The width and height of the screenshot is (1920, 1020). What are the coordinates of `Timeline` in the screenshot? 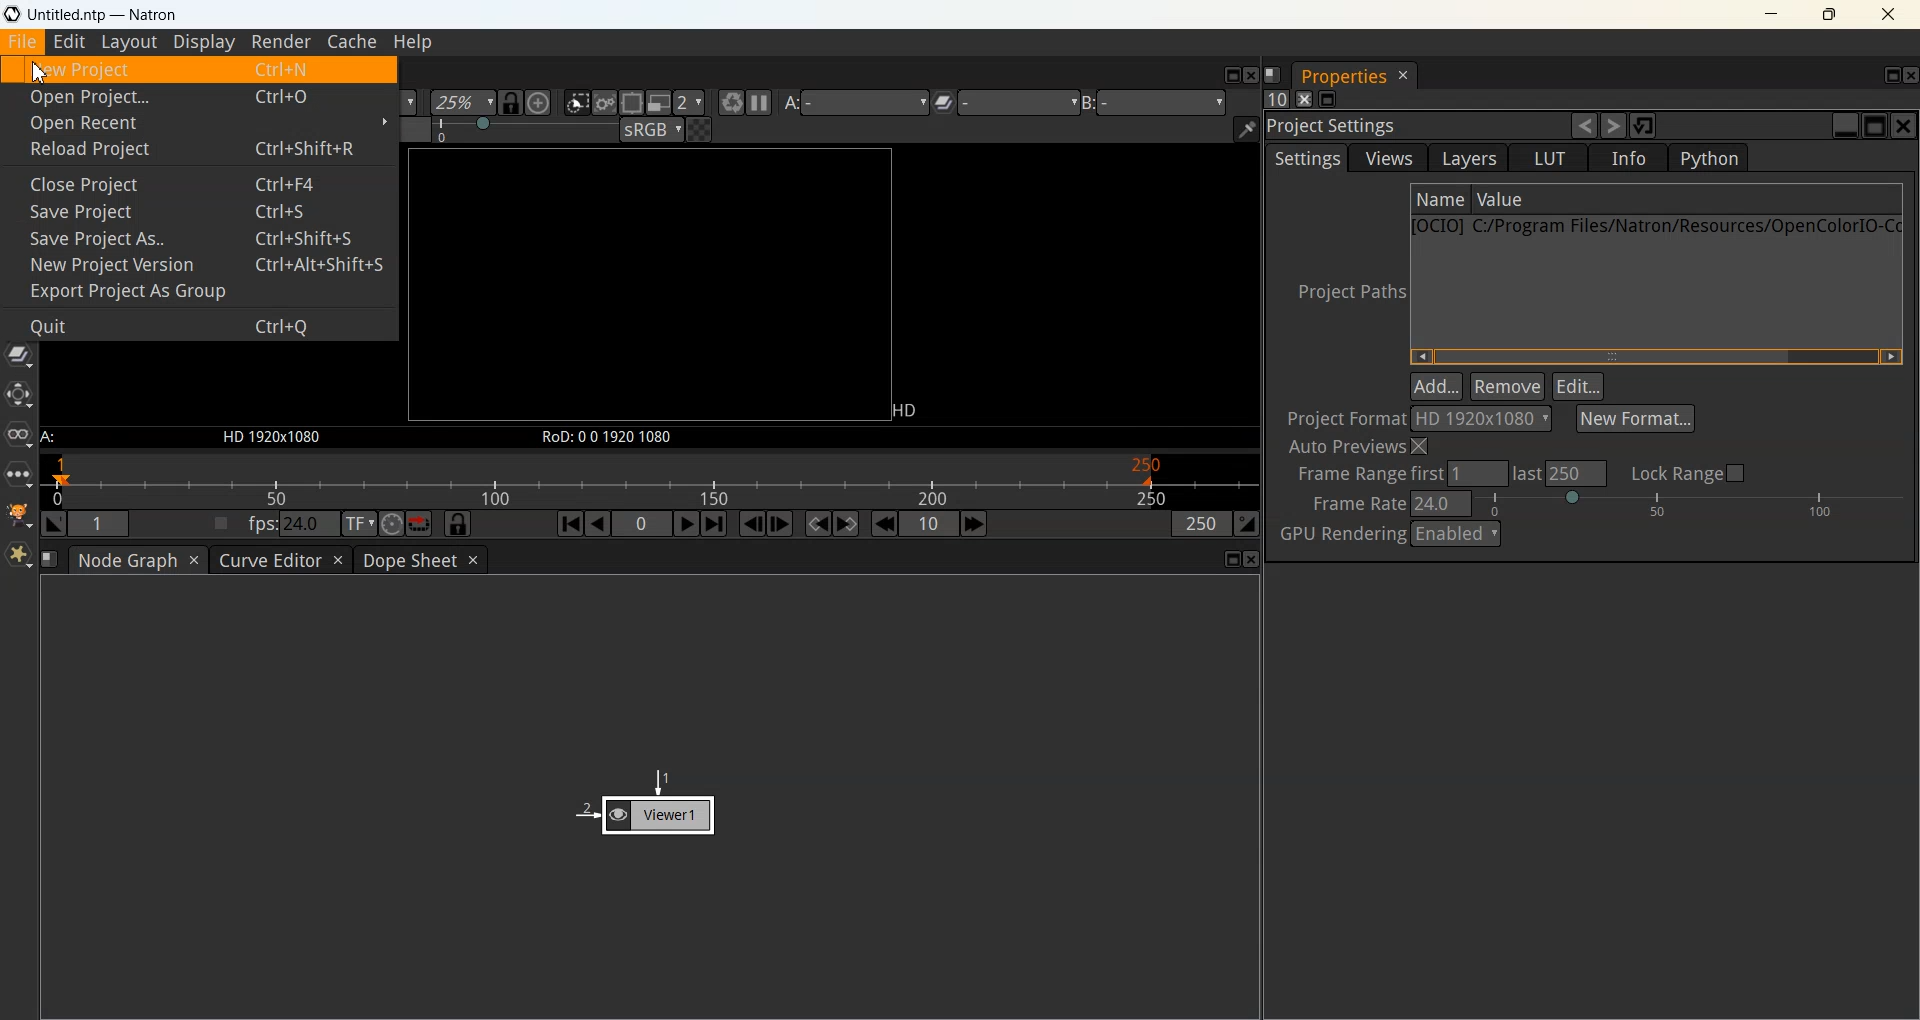 It's located at (650, 480).